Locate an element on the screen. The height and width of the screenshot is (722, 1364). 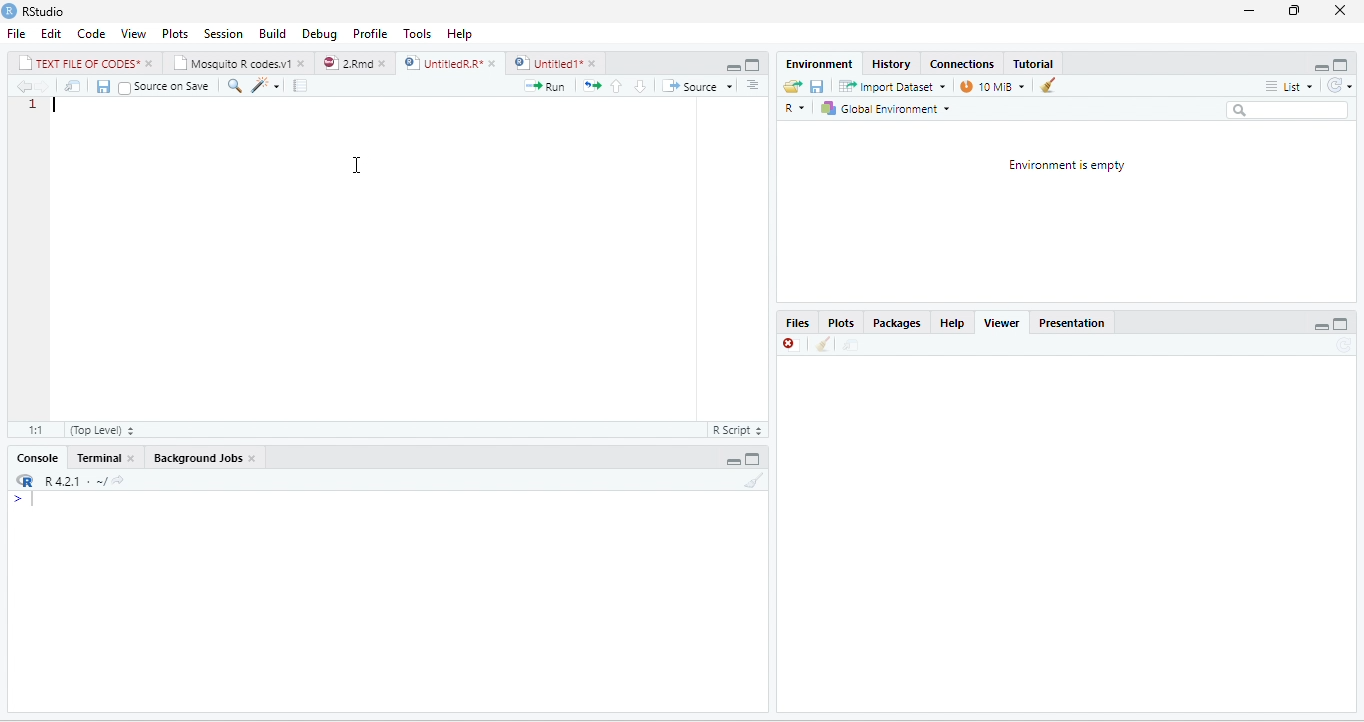
restore down is located at coordinates (1292, 12).